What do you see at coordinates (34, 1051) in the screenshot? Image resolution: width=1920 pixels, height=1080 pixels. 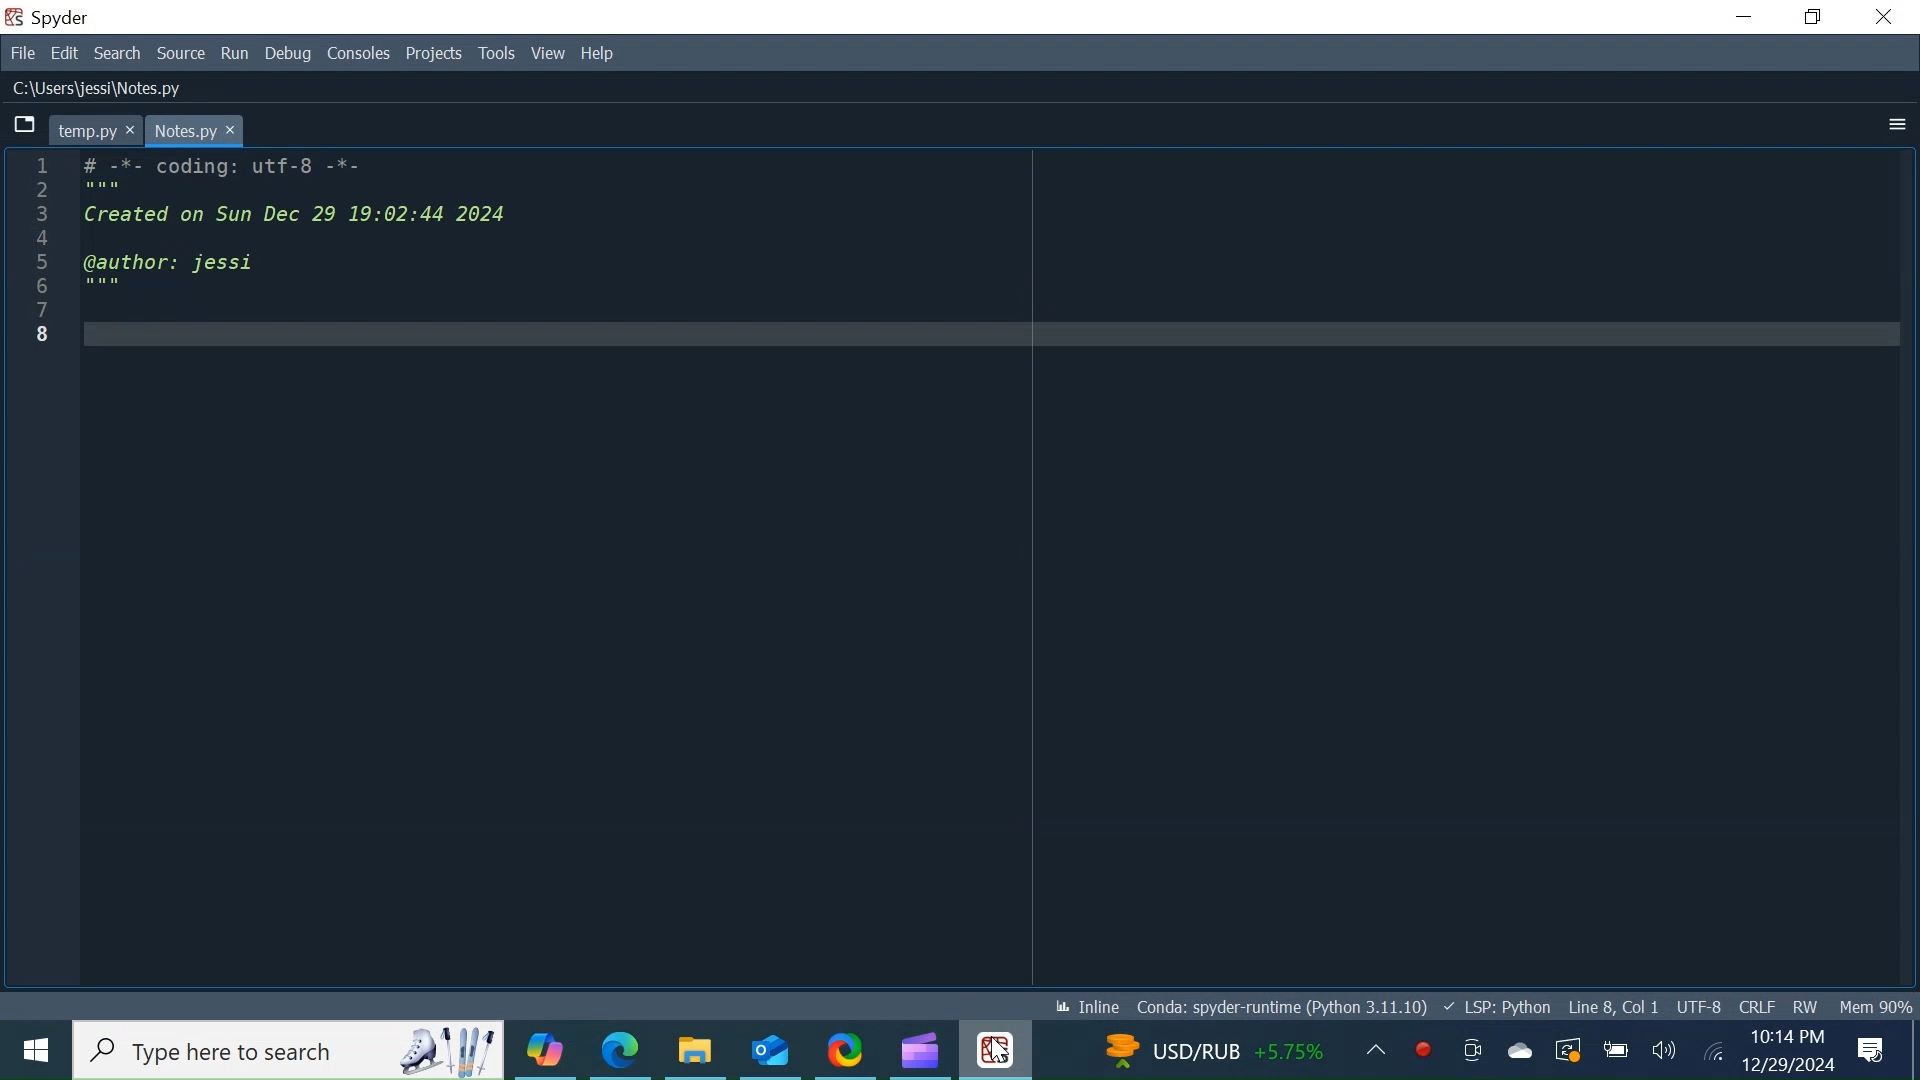 I see `Windows` at bounding box center [34, 1051].